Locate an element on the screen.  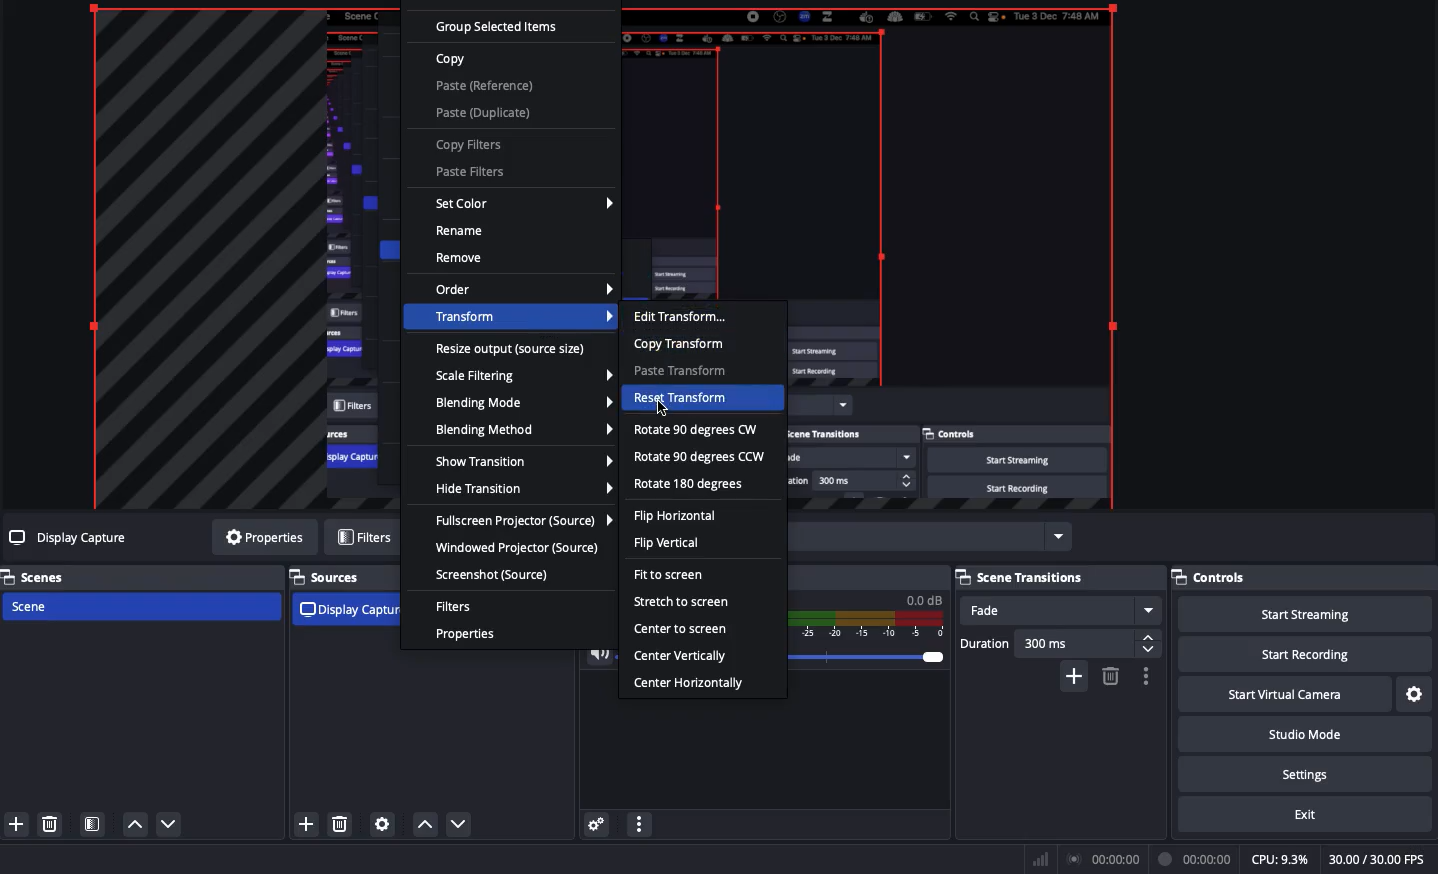
Scale filtering  is located at coordinates (519, 376).